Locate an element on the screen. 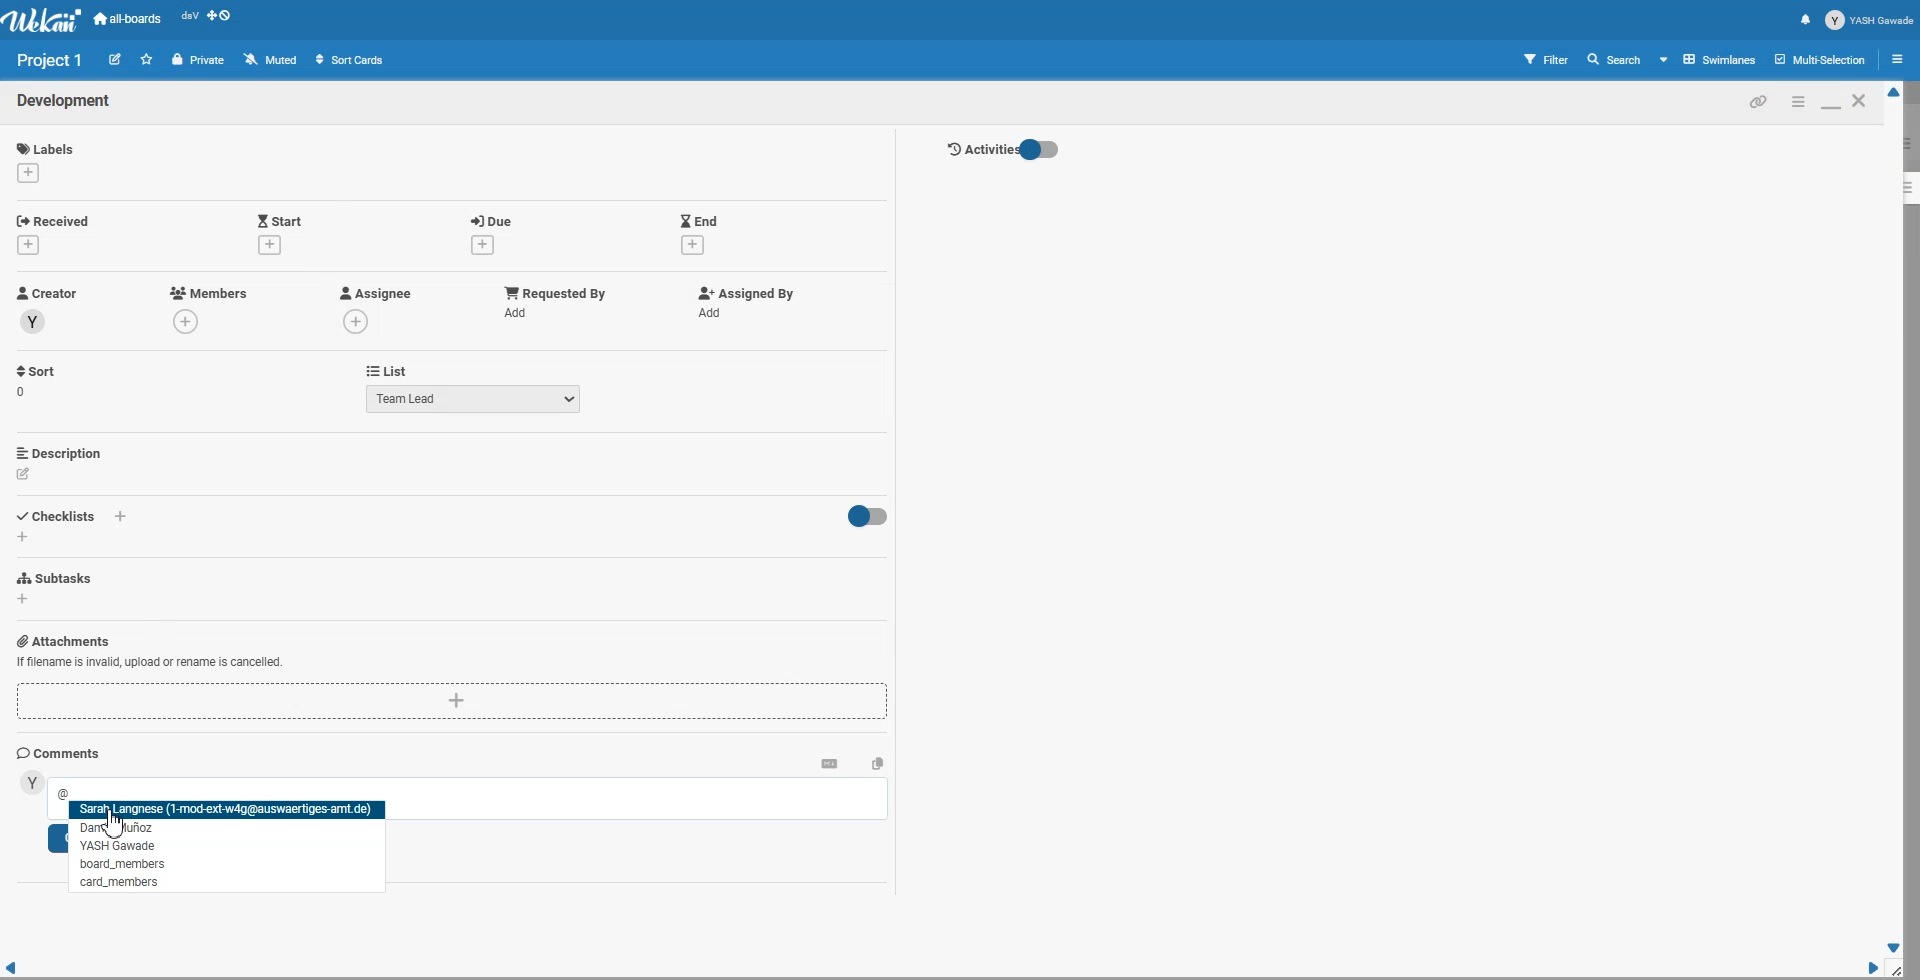 Image resolution: width=1920 pixels, height=980 pixels. Close is located at coordinates (1861, 100).